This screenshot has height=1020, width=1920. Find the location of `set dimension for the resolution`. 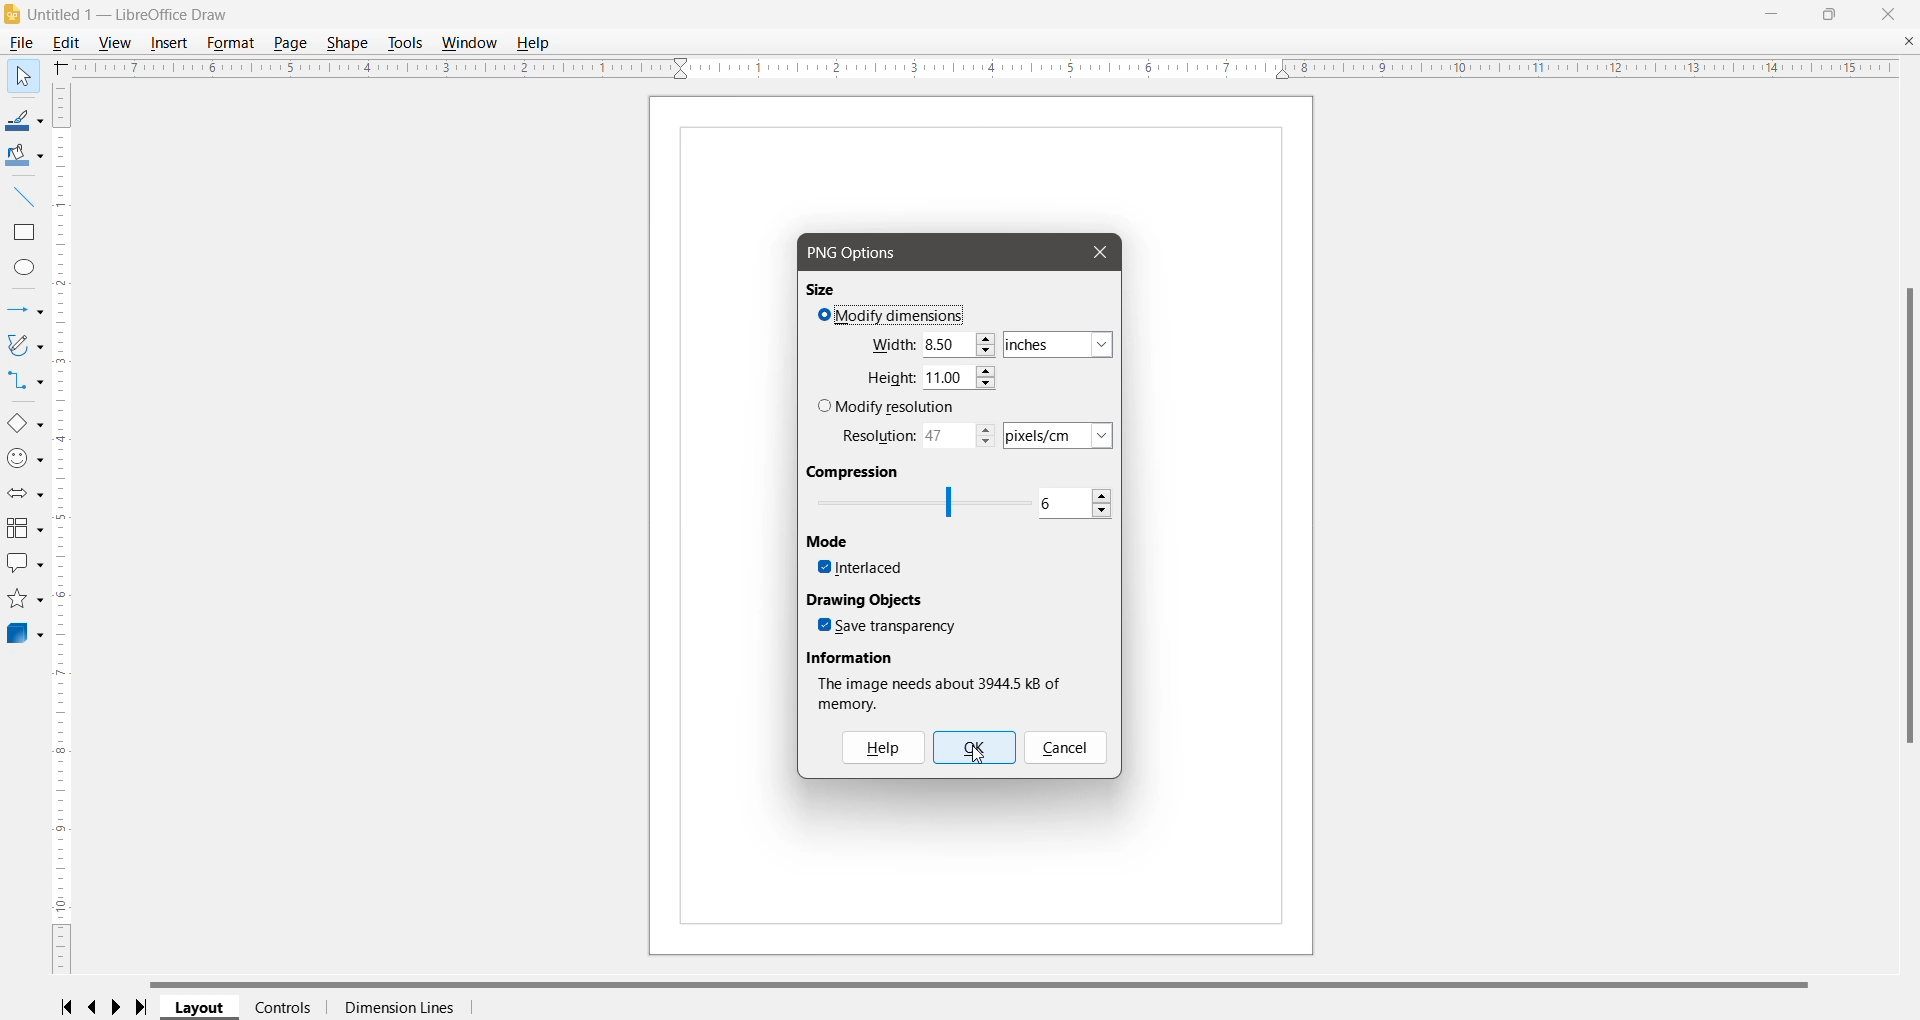

set dimension for the resolution is located at coordinates (1059, 437).